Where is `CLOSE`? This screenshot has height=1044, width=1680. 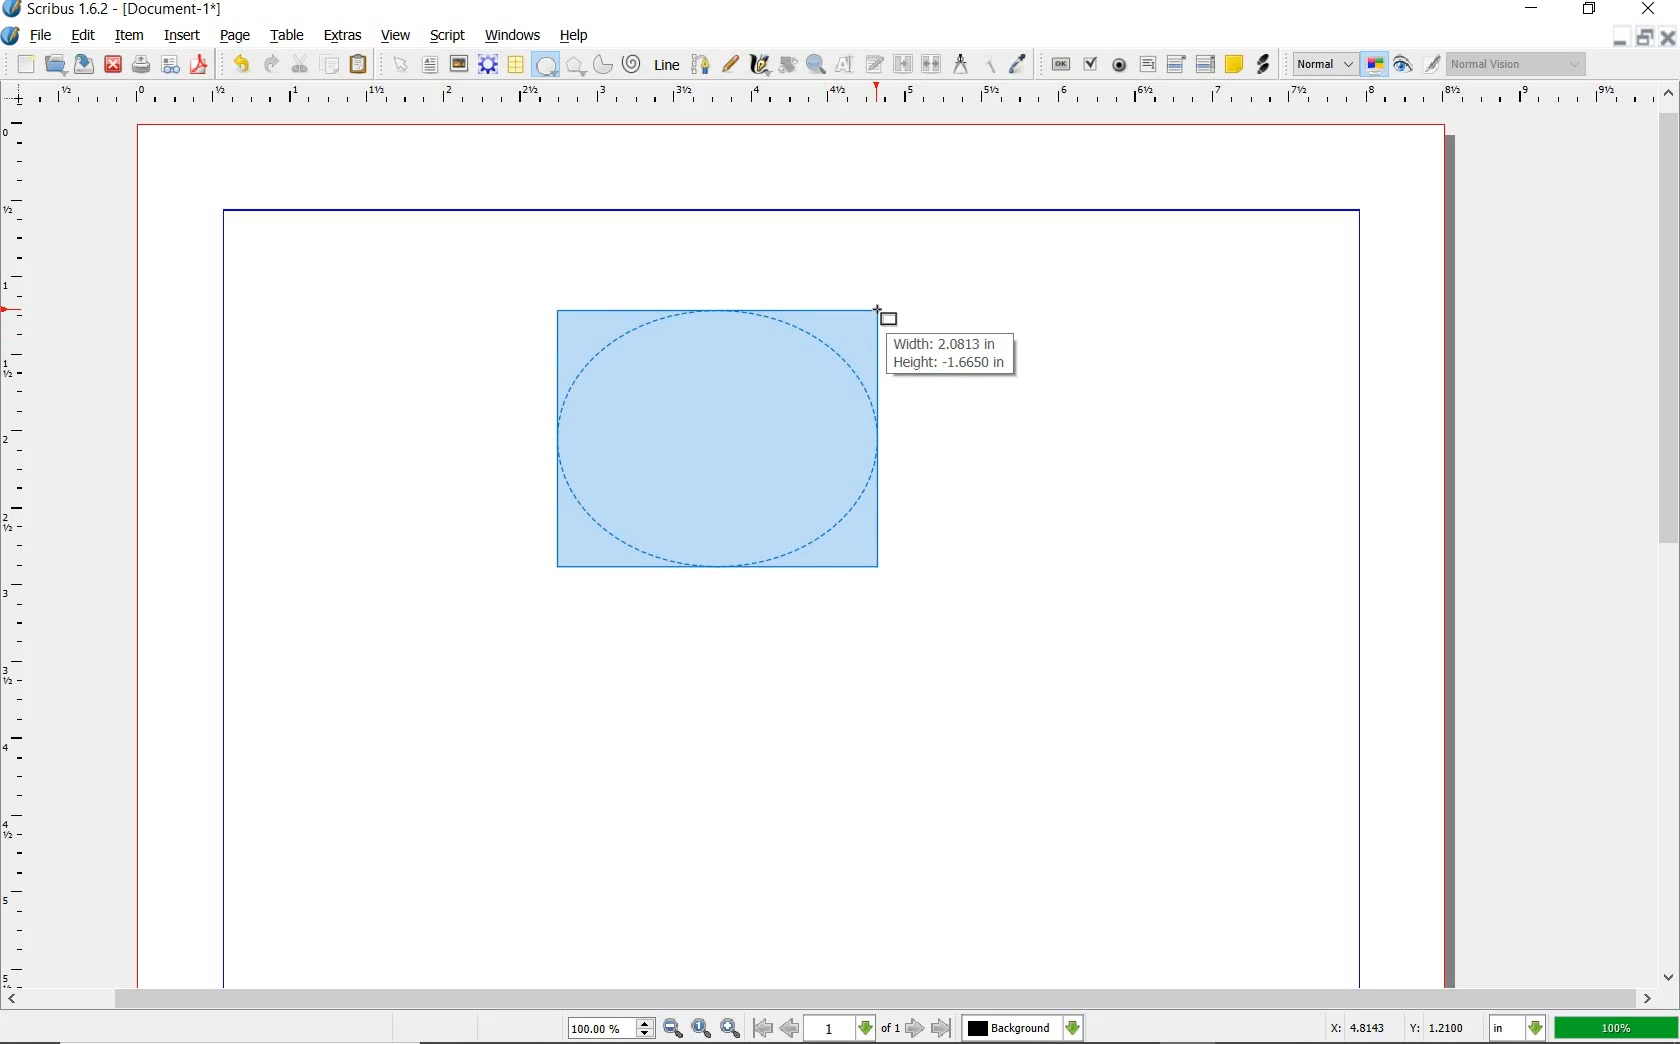
CLOSE is located at coordinates (1646, 9).